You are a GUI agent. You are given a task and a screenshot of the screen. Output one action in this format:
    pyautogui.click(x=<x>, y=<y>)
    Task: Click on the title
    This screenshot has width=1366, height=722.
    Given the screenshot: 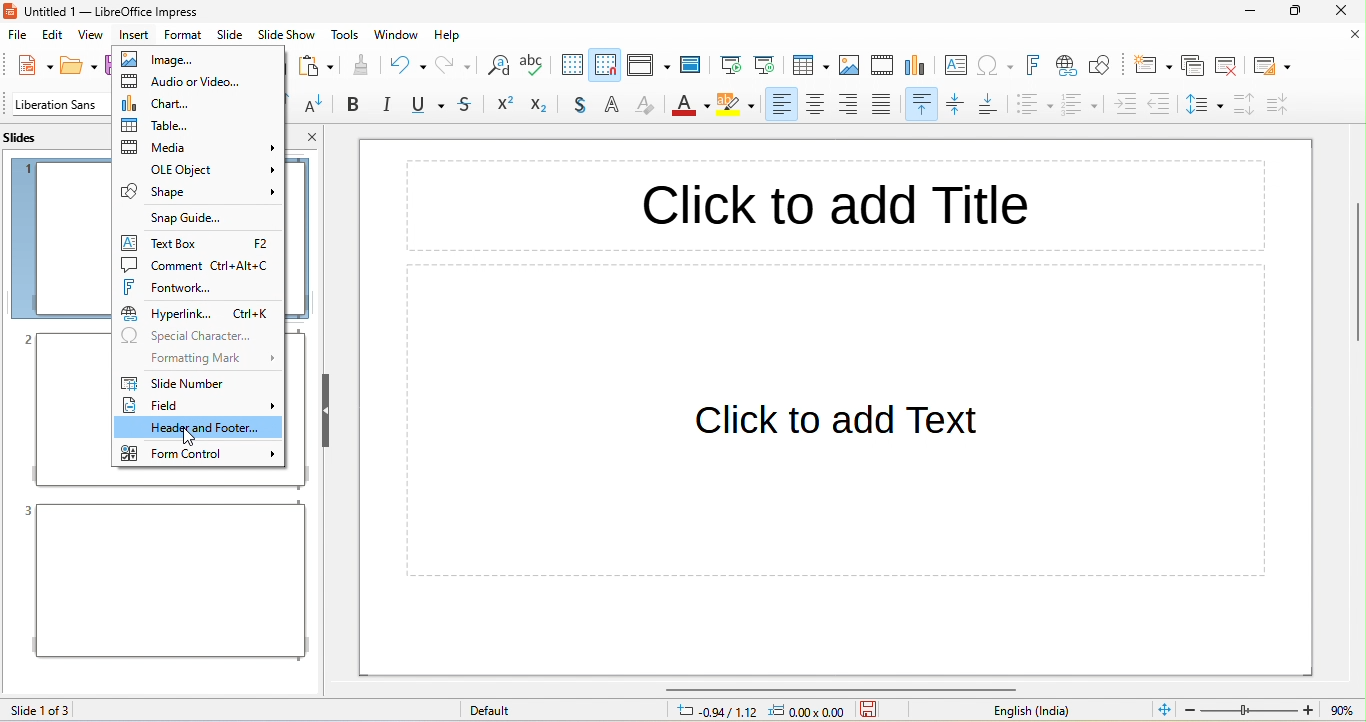 What is the action you would take?
    pyautogui.click(x=128, y=12)
    